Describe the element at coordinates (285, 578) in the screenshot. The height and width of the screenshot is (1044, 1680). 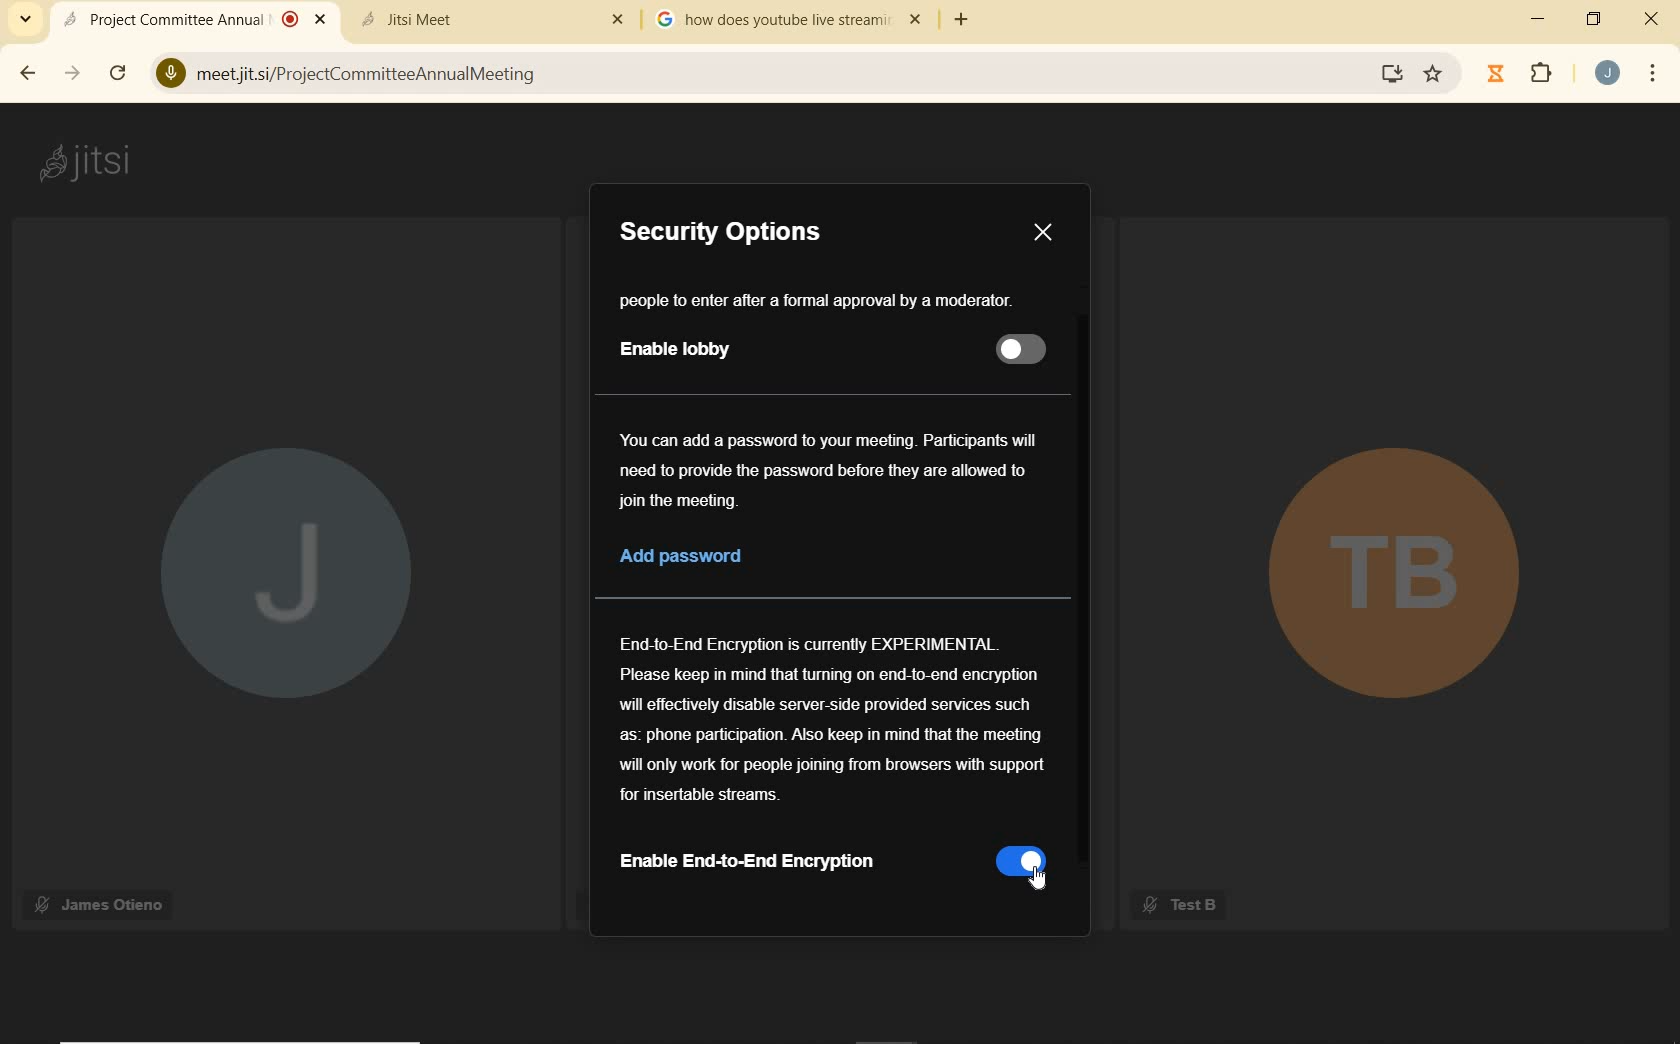
I see `J` at that location.